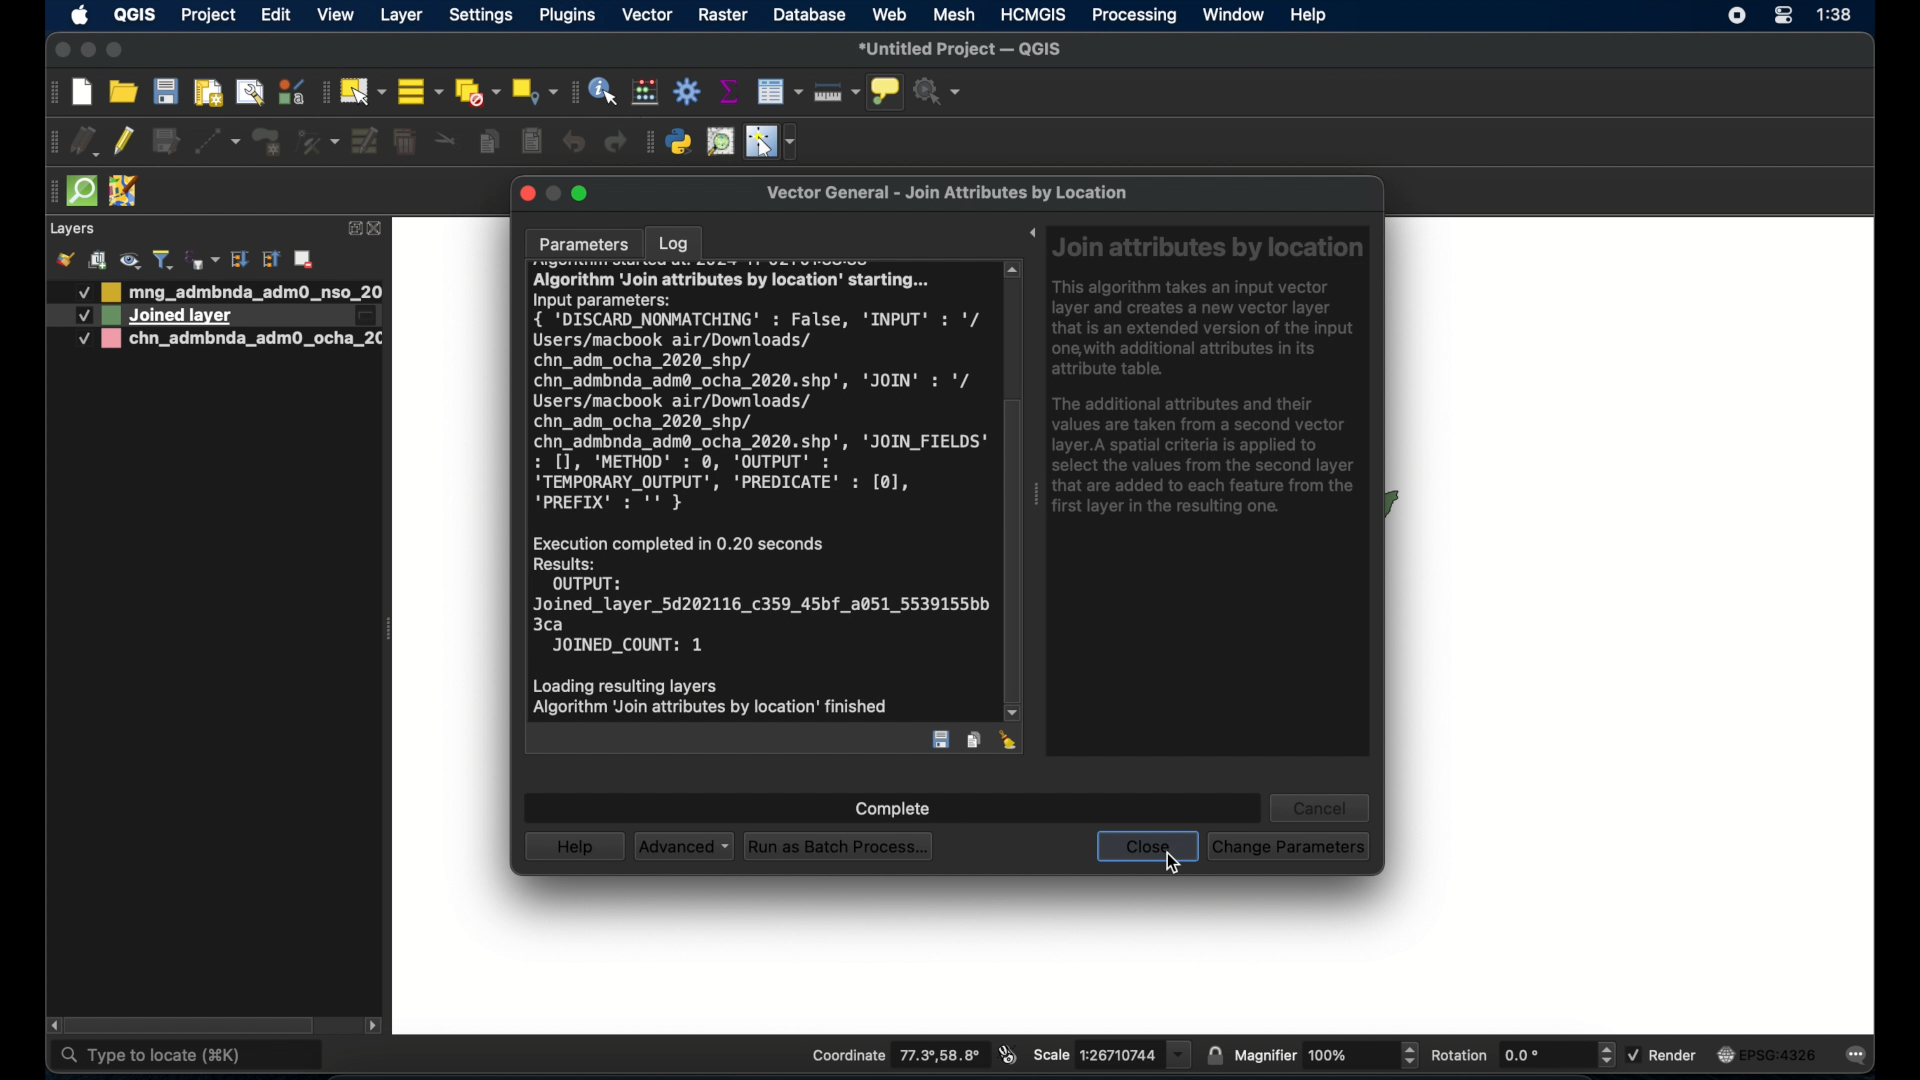 Image resolution: width=1920 pixels, height=1080 pixels. I want to click on drag handle, so click(1035, 495).